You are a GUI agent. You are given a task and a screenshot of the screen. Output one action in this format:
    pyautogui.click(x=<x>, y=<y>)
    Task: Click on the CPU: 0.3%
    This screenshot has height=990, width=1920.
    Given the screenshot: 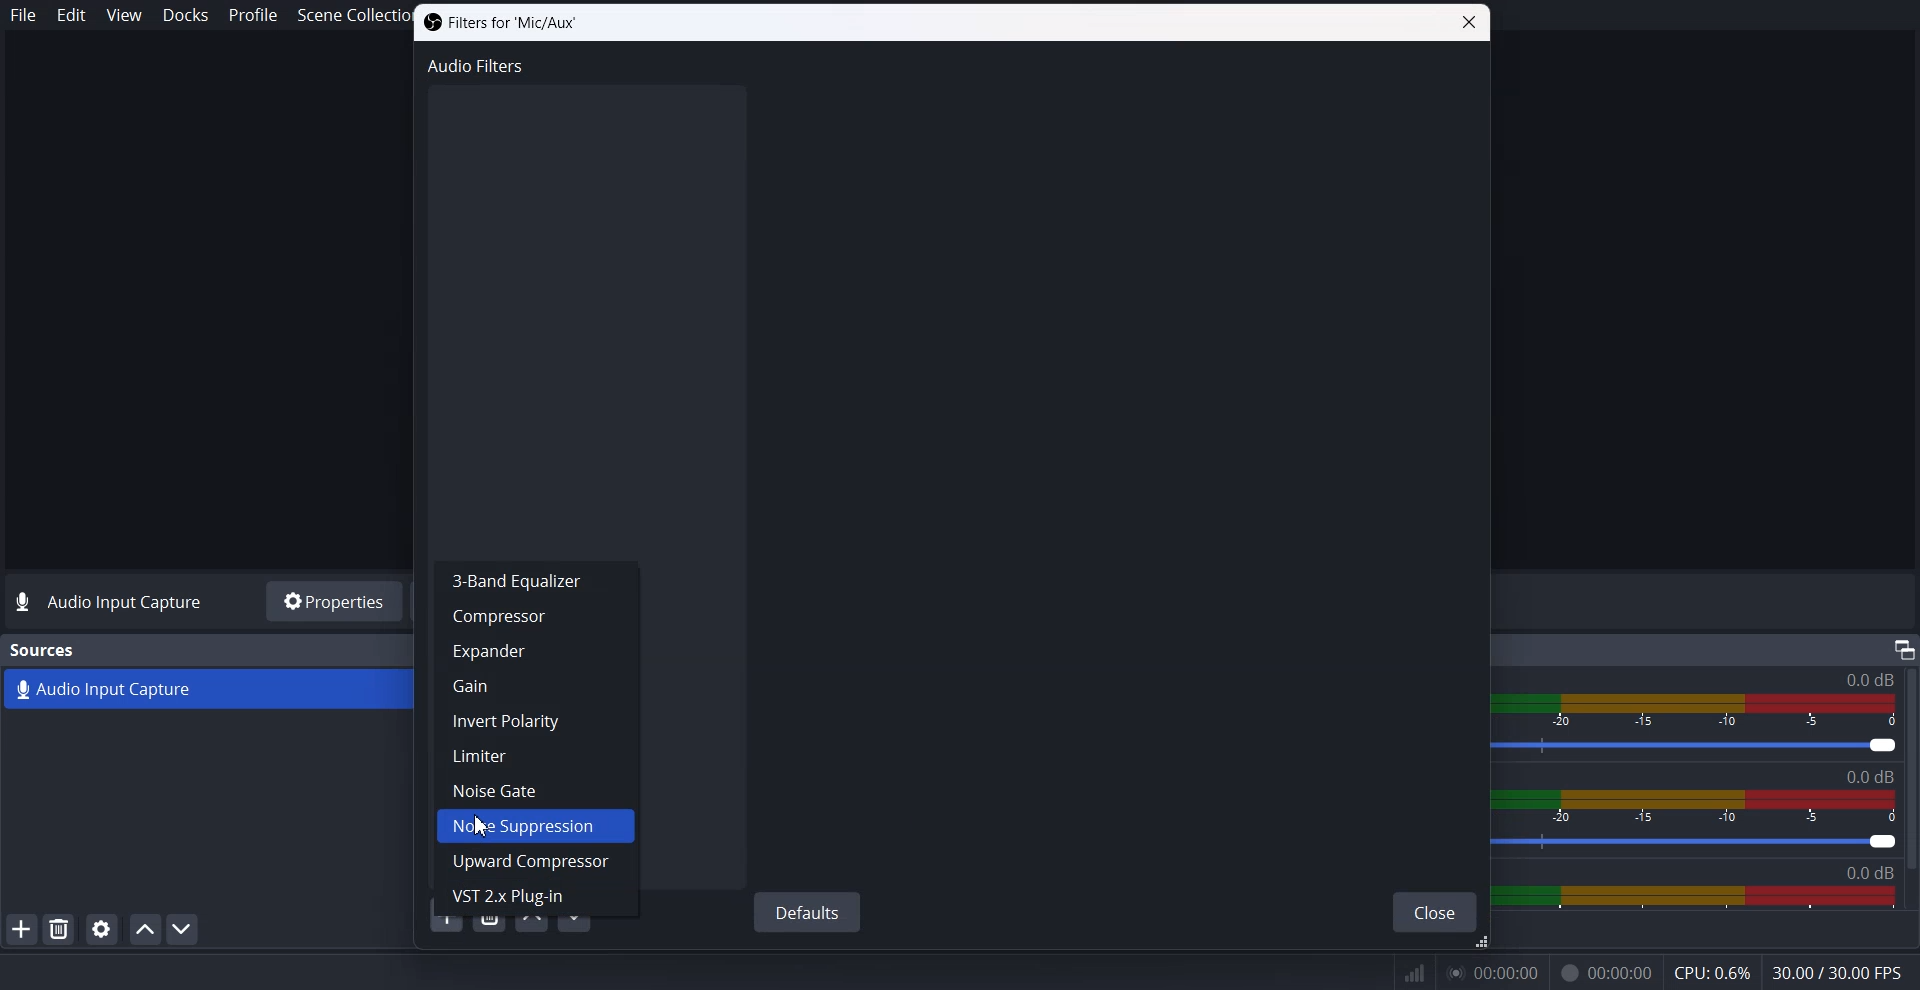 What is the action you would take?
    pyautogui.click(x=1711, y=975)
    